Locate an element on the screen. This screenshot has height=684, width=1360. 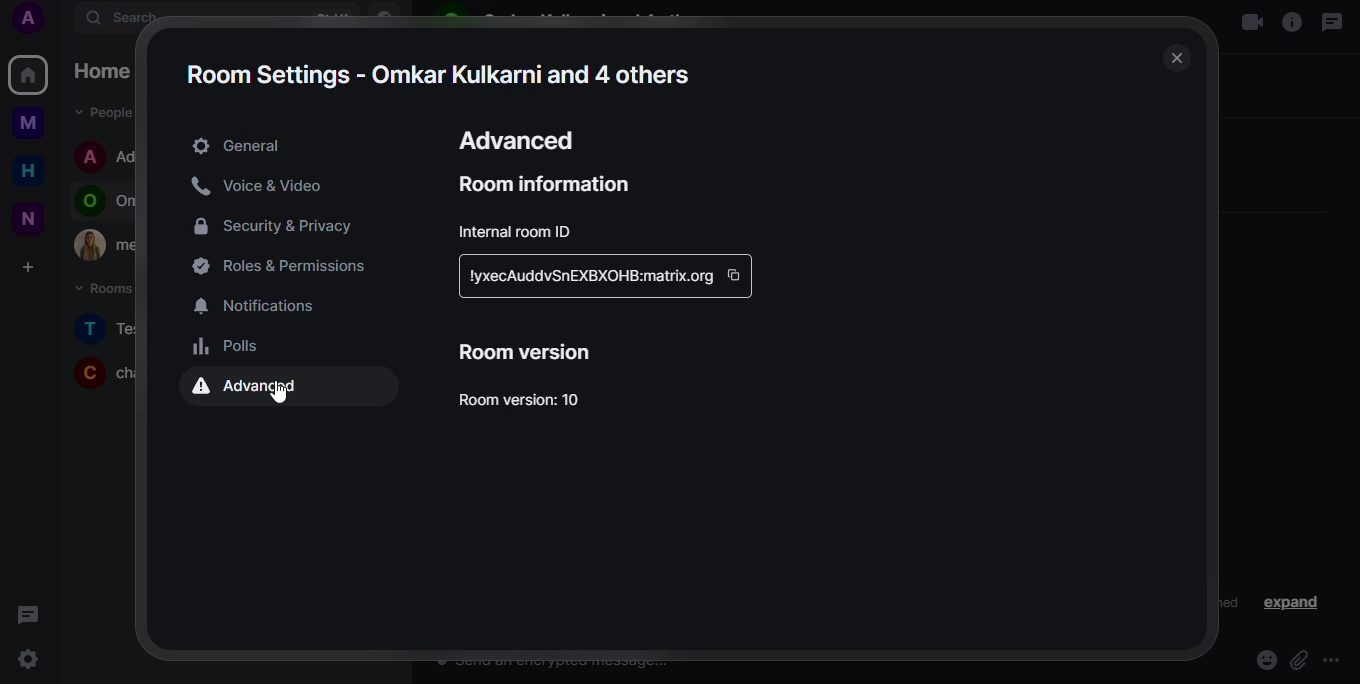
home is located at coordinates (29, 74).